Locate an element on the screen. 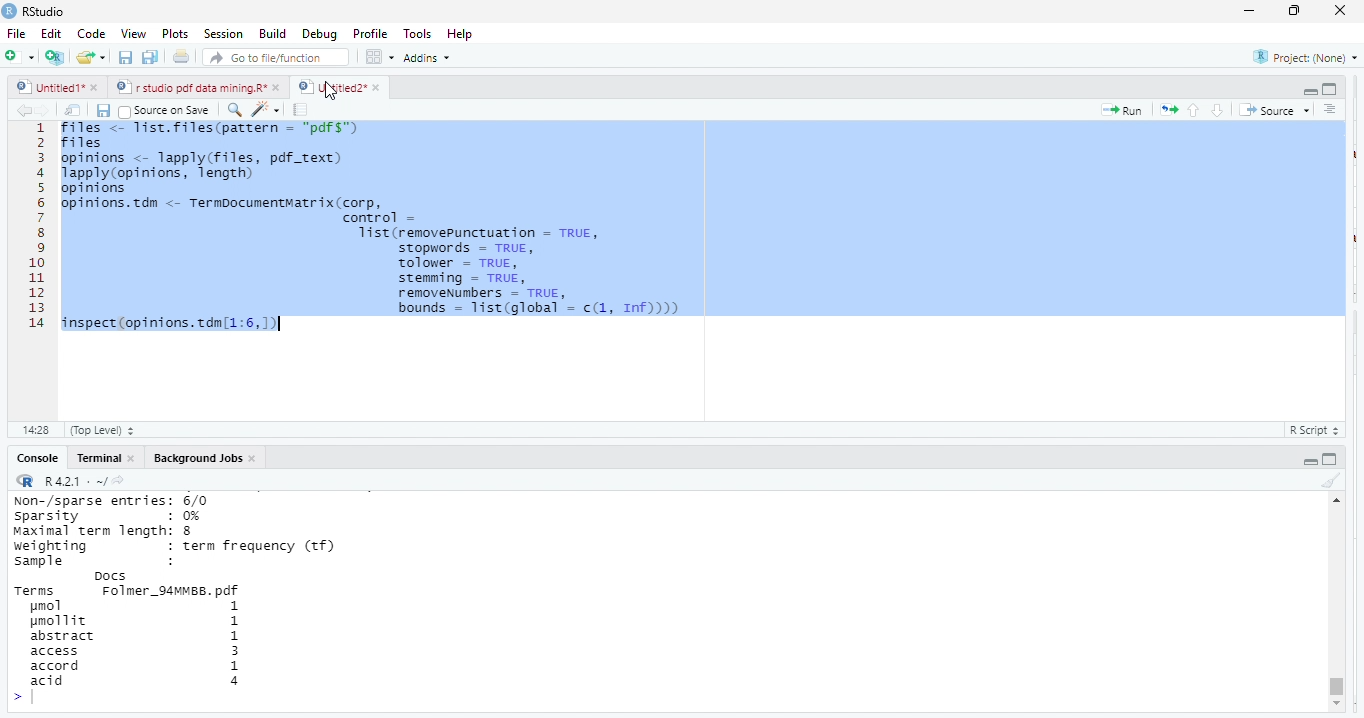 This screenshot has width=1364, height=718. rs studio is located at coordinates (45, 11).